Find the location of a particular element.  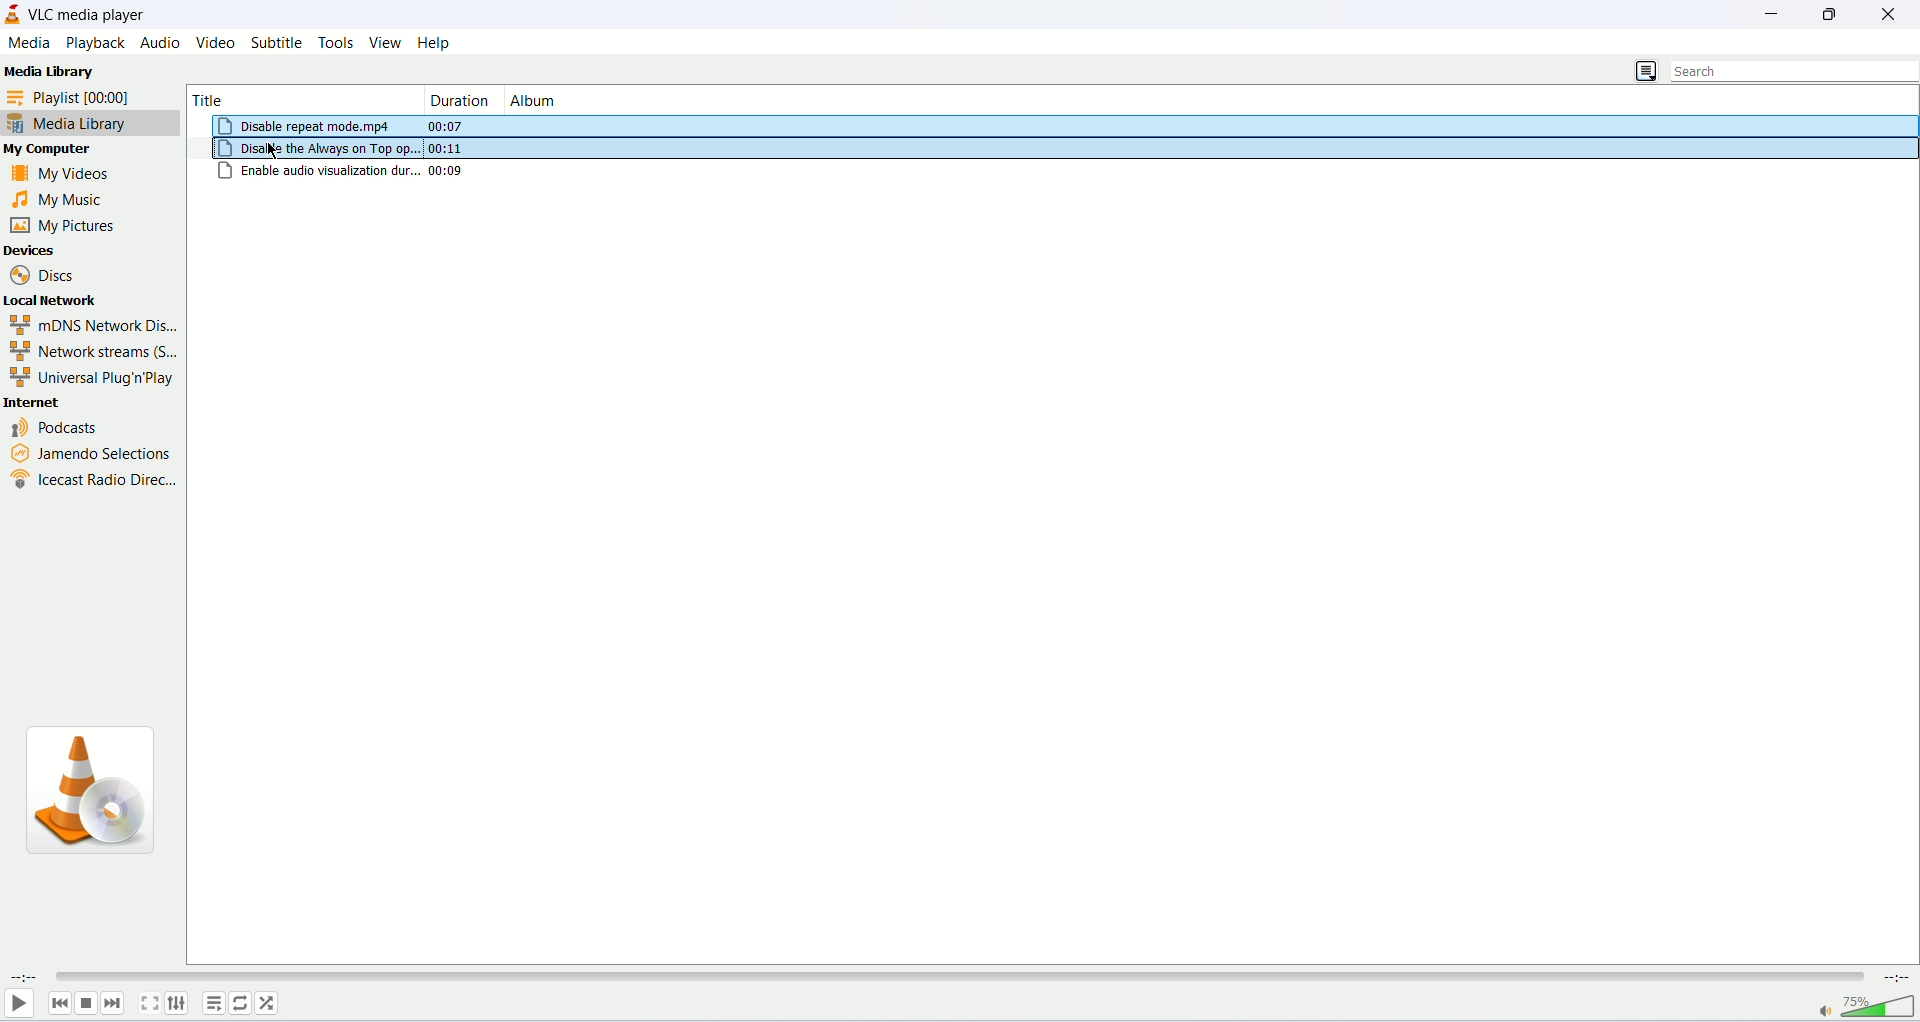

playlist is located at coordinates (213, 1003).